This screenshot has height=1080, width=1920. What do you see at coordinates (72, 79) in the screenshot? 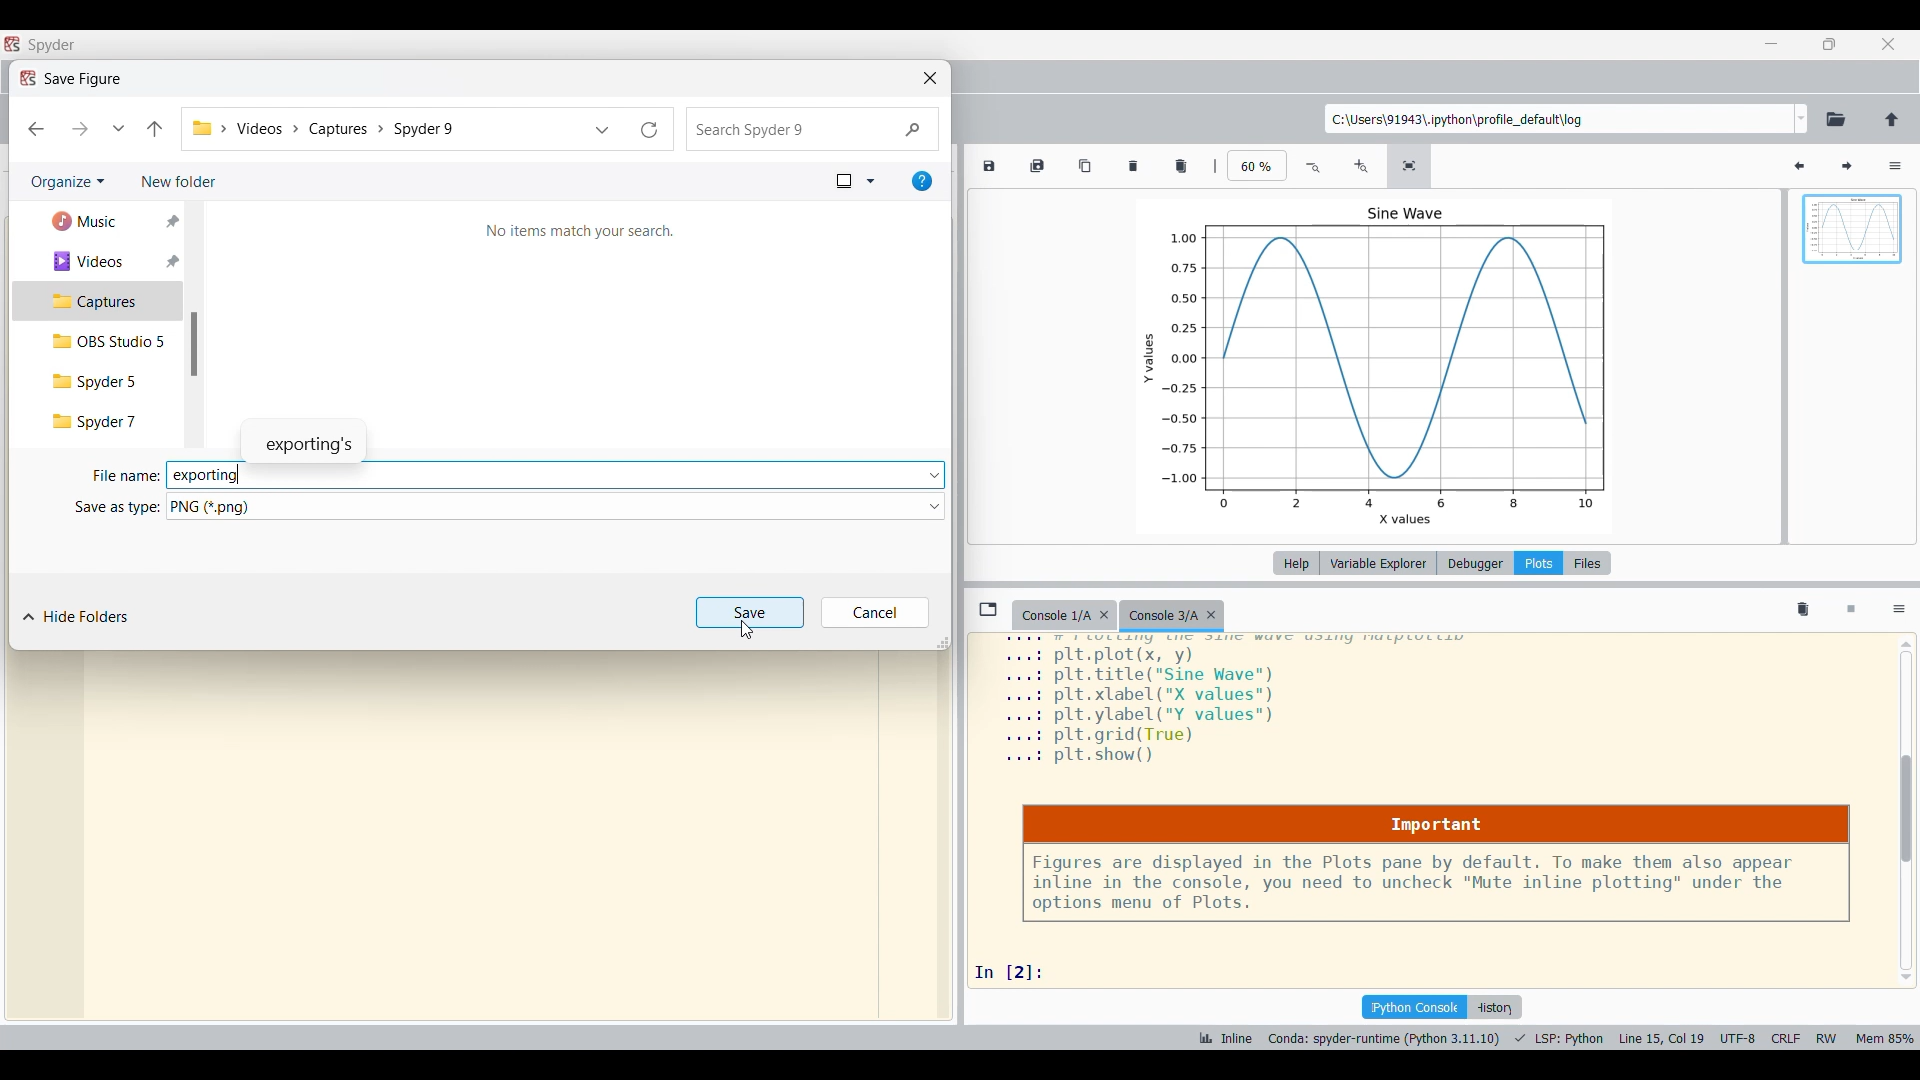
I see `Window title` at bounding box center [72, 79].